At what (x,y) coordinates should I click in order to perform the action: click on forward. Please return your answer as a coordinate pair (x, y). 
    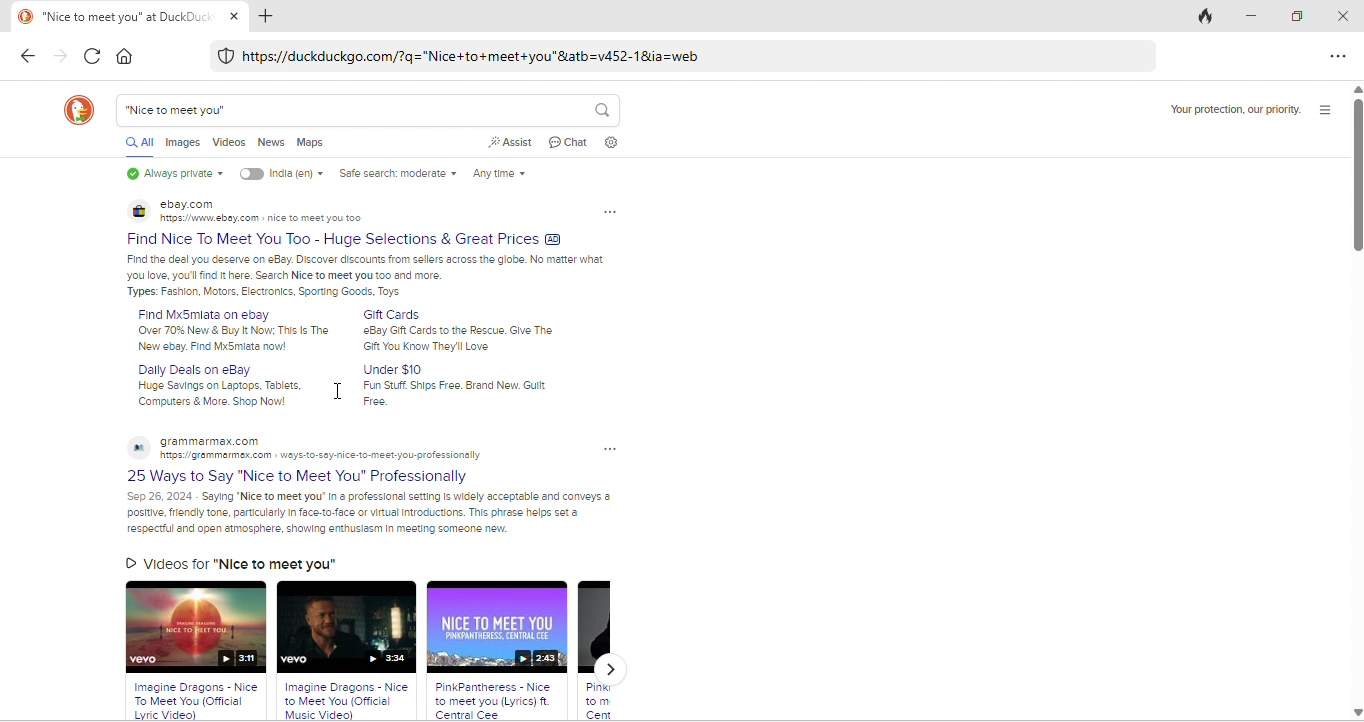
    Looking at the image, I should click on (63, 57).